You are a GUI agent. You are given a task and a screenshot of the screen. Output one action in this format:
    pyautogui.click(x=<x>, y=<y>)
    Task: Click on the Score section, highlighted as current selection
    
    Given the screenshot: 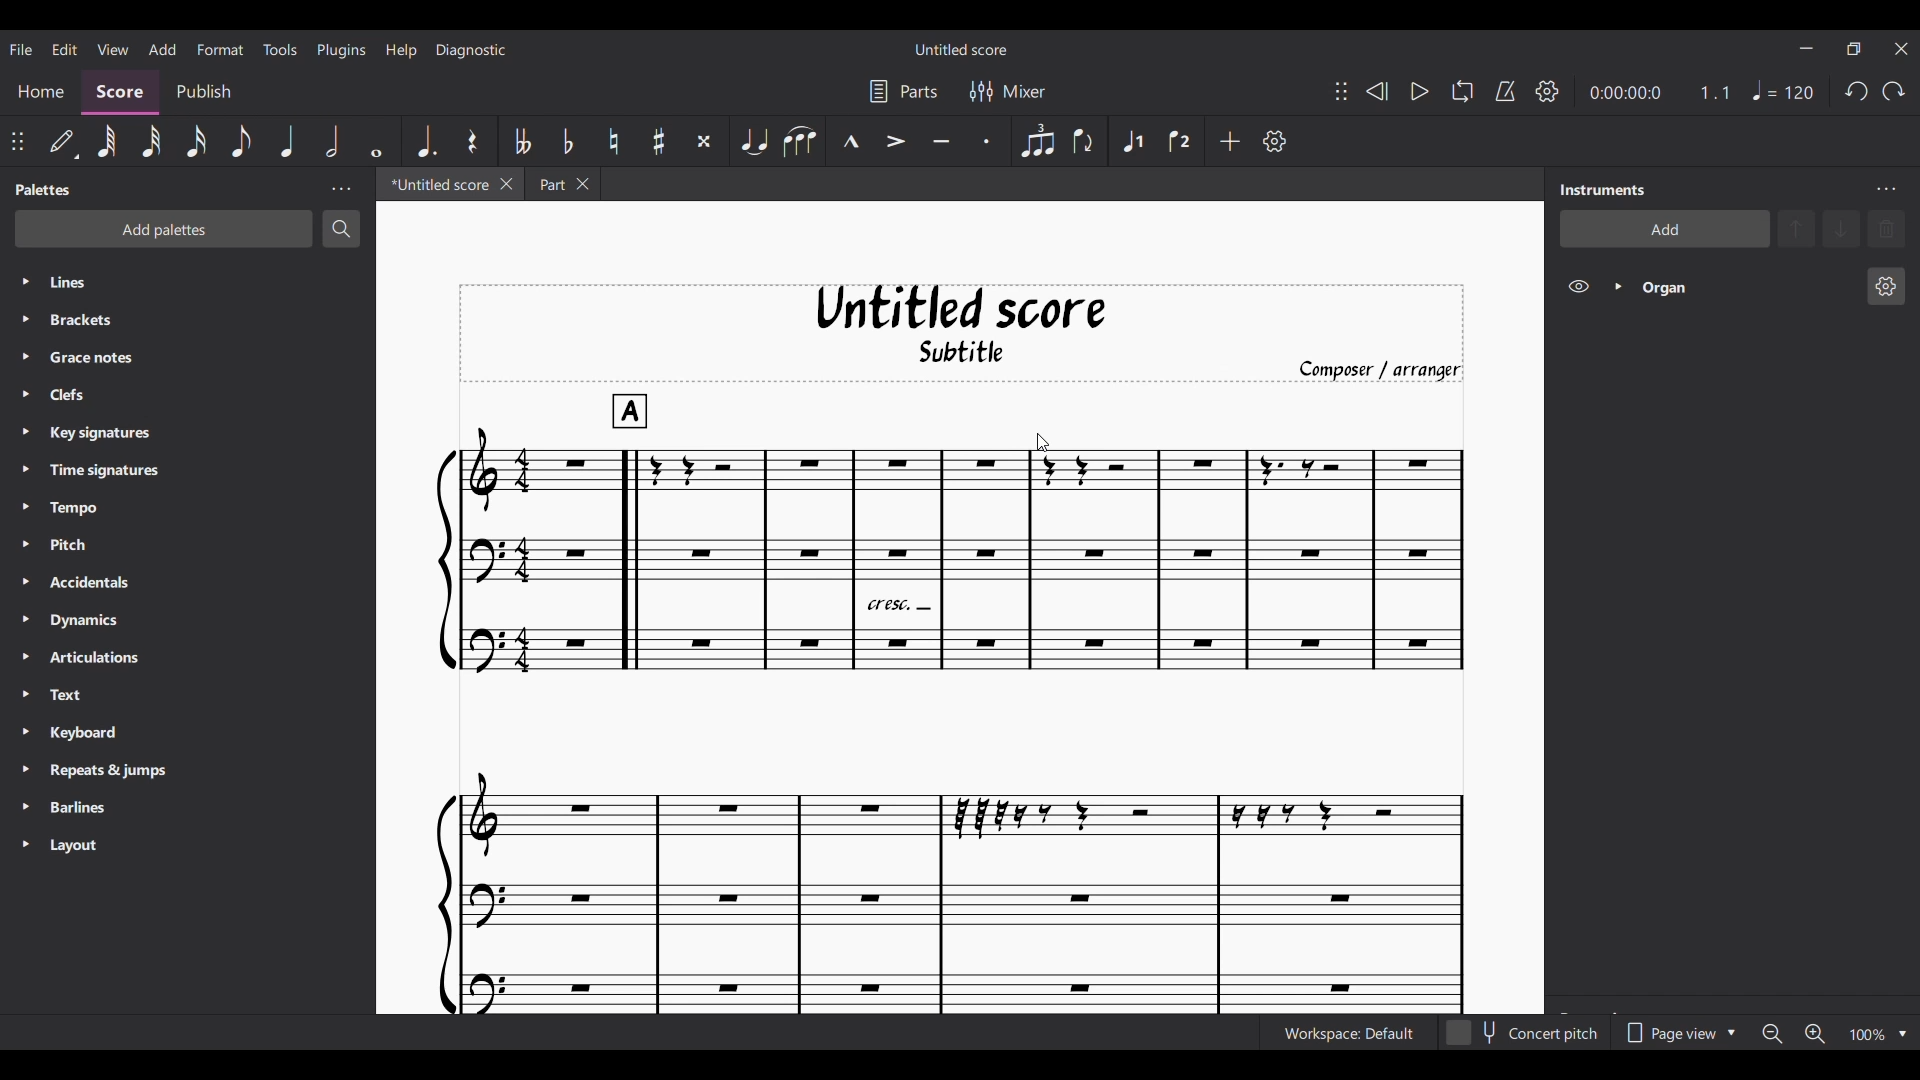 What is the action you would take?
    pyautogui.click(x=119, y=92)
    